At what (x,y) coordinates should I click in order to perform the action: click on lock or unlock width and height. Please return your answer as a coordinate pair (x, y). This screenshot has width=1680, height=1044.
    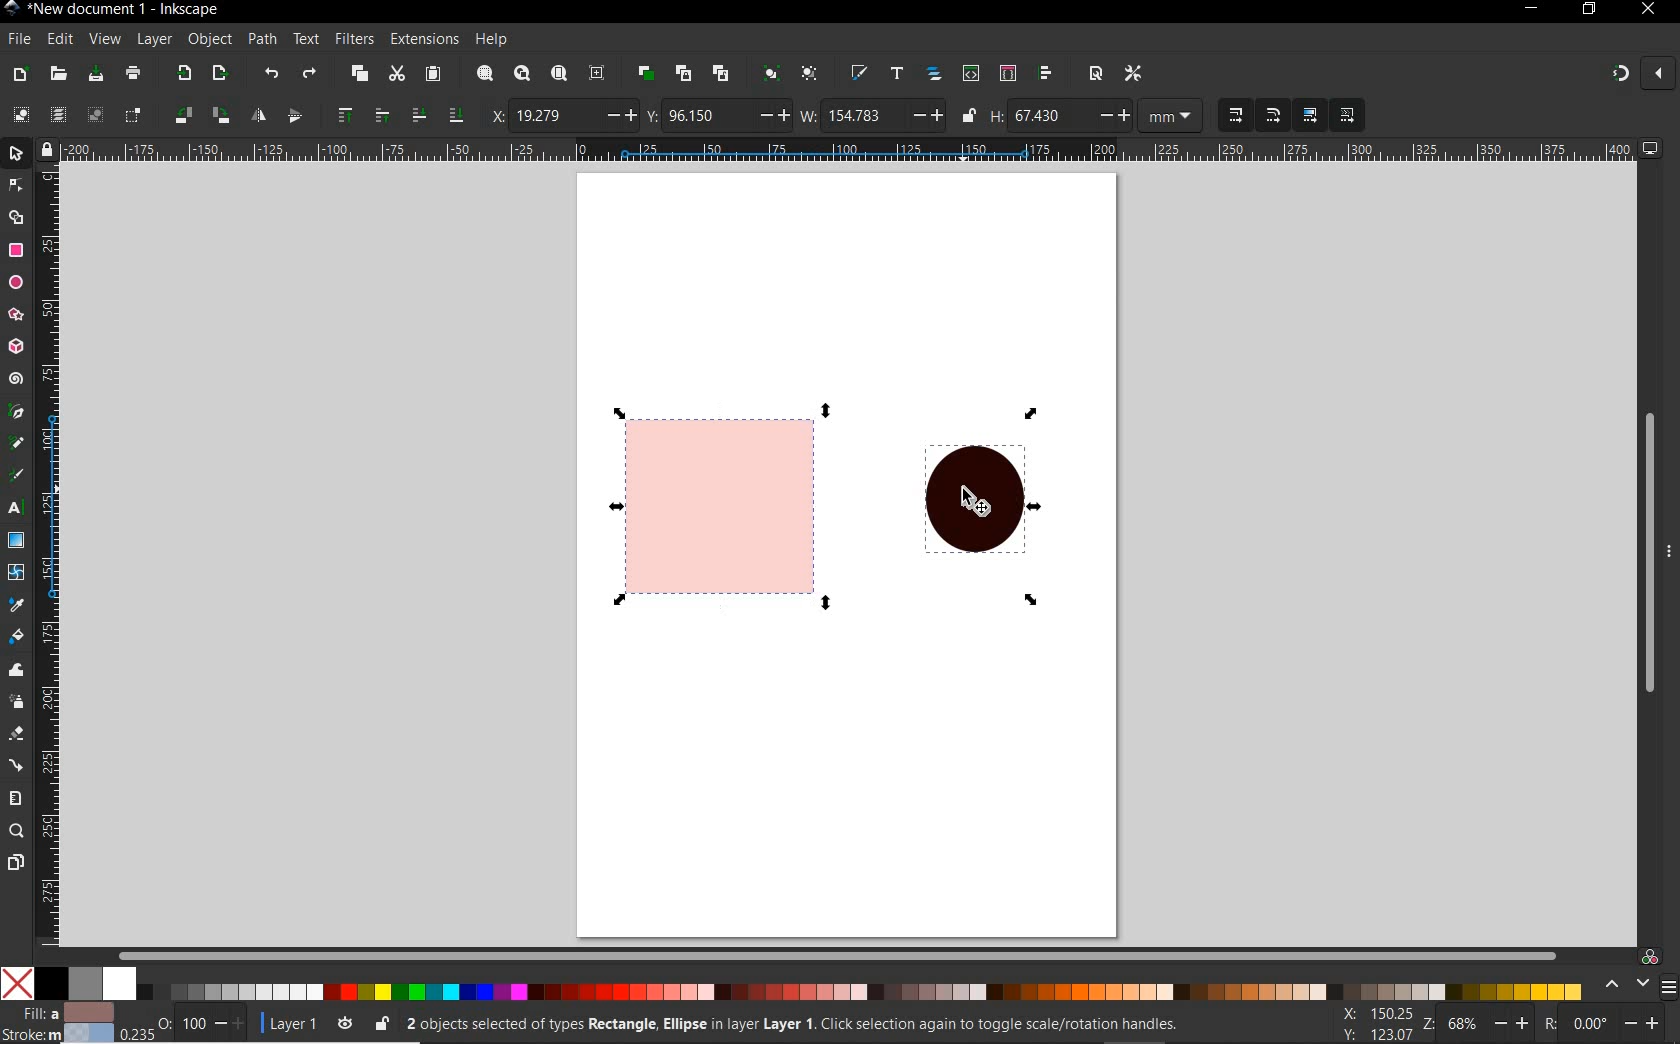
    Looking at the image, I should click on (970, 114).